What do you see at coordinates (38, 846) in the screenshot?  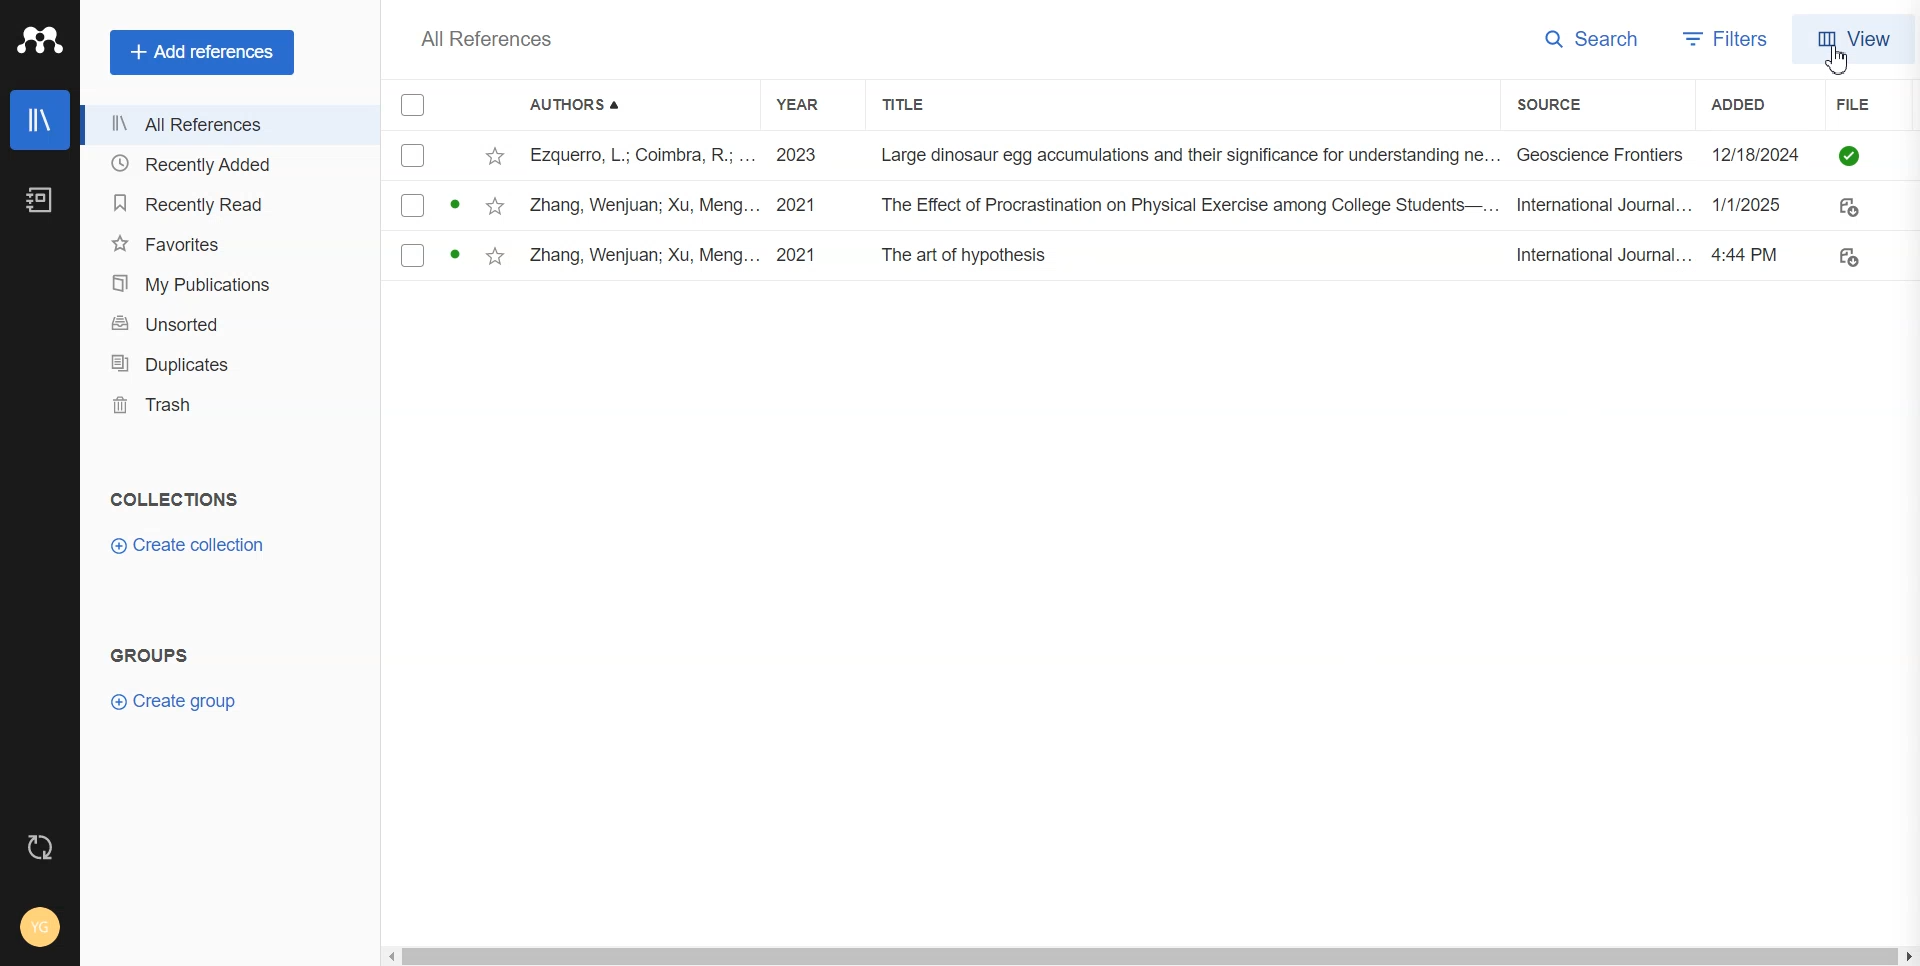 I see `Auto sync` at bounding box center [38, 846].